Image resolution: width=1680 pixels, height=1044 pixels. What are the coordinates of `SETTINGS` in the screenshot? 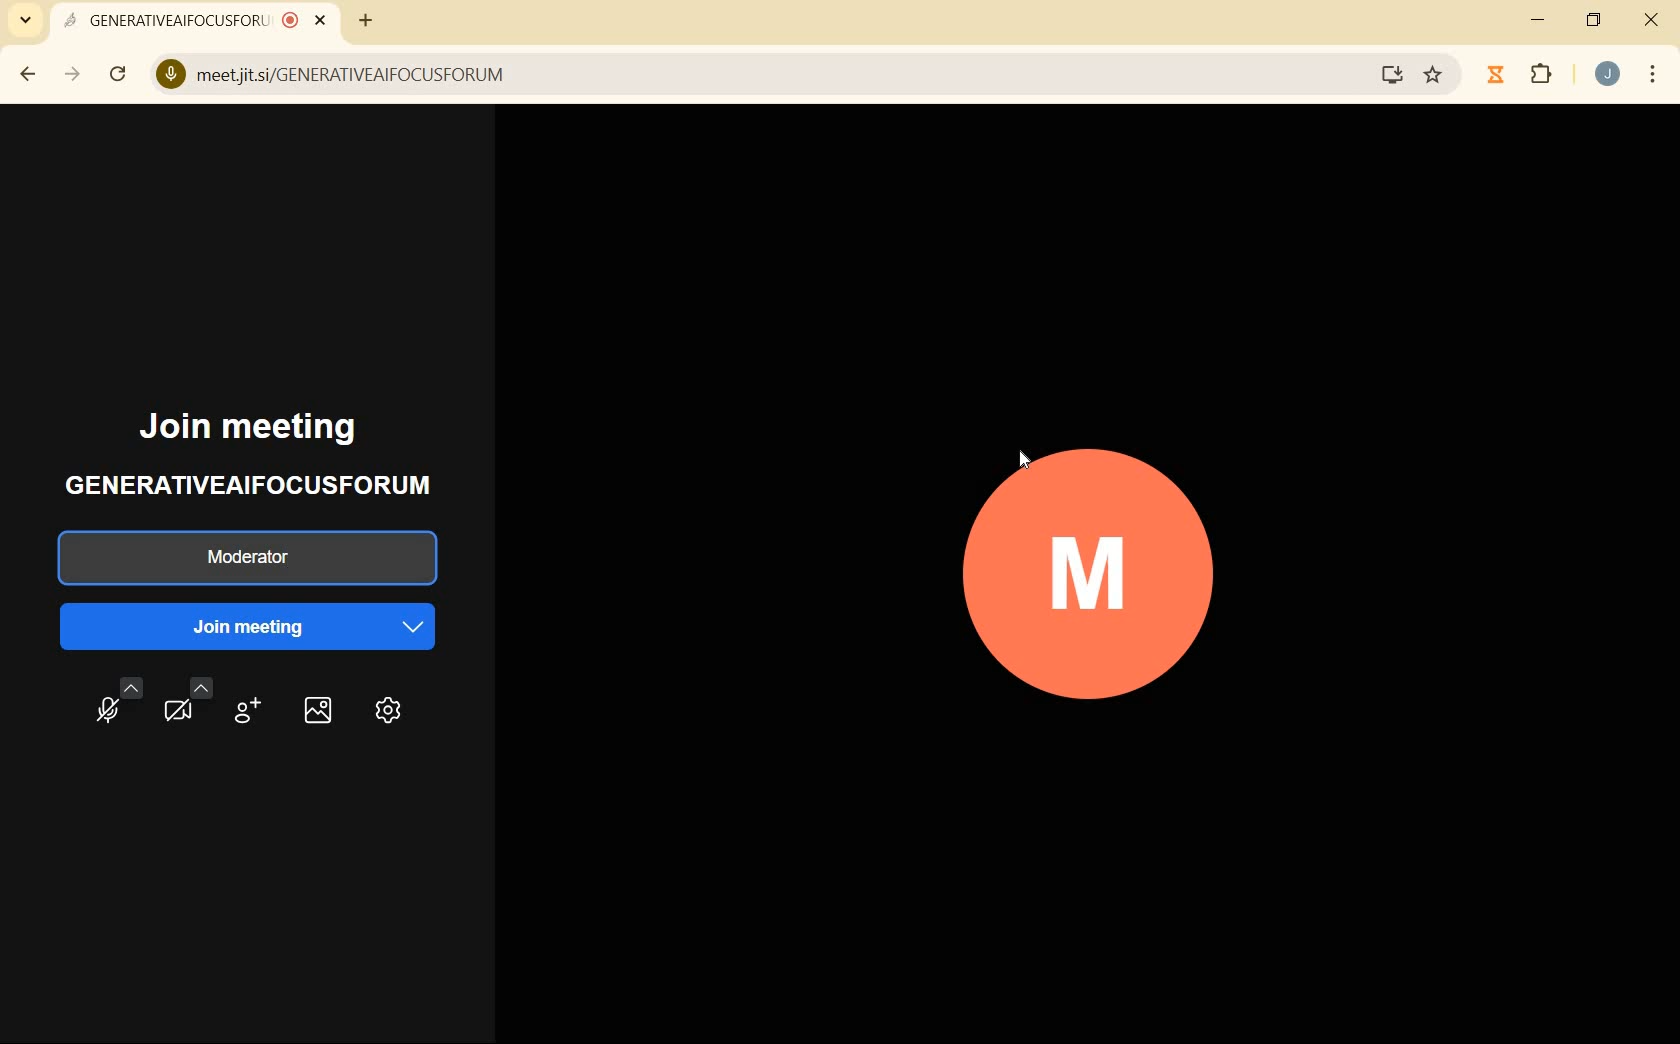 It's located at (392, 711).